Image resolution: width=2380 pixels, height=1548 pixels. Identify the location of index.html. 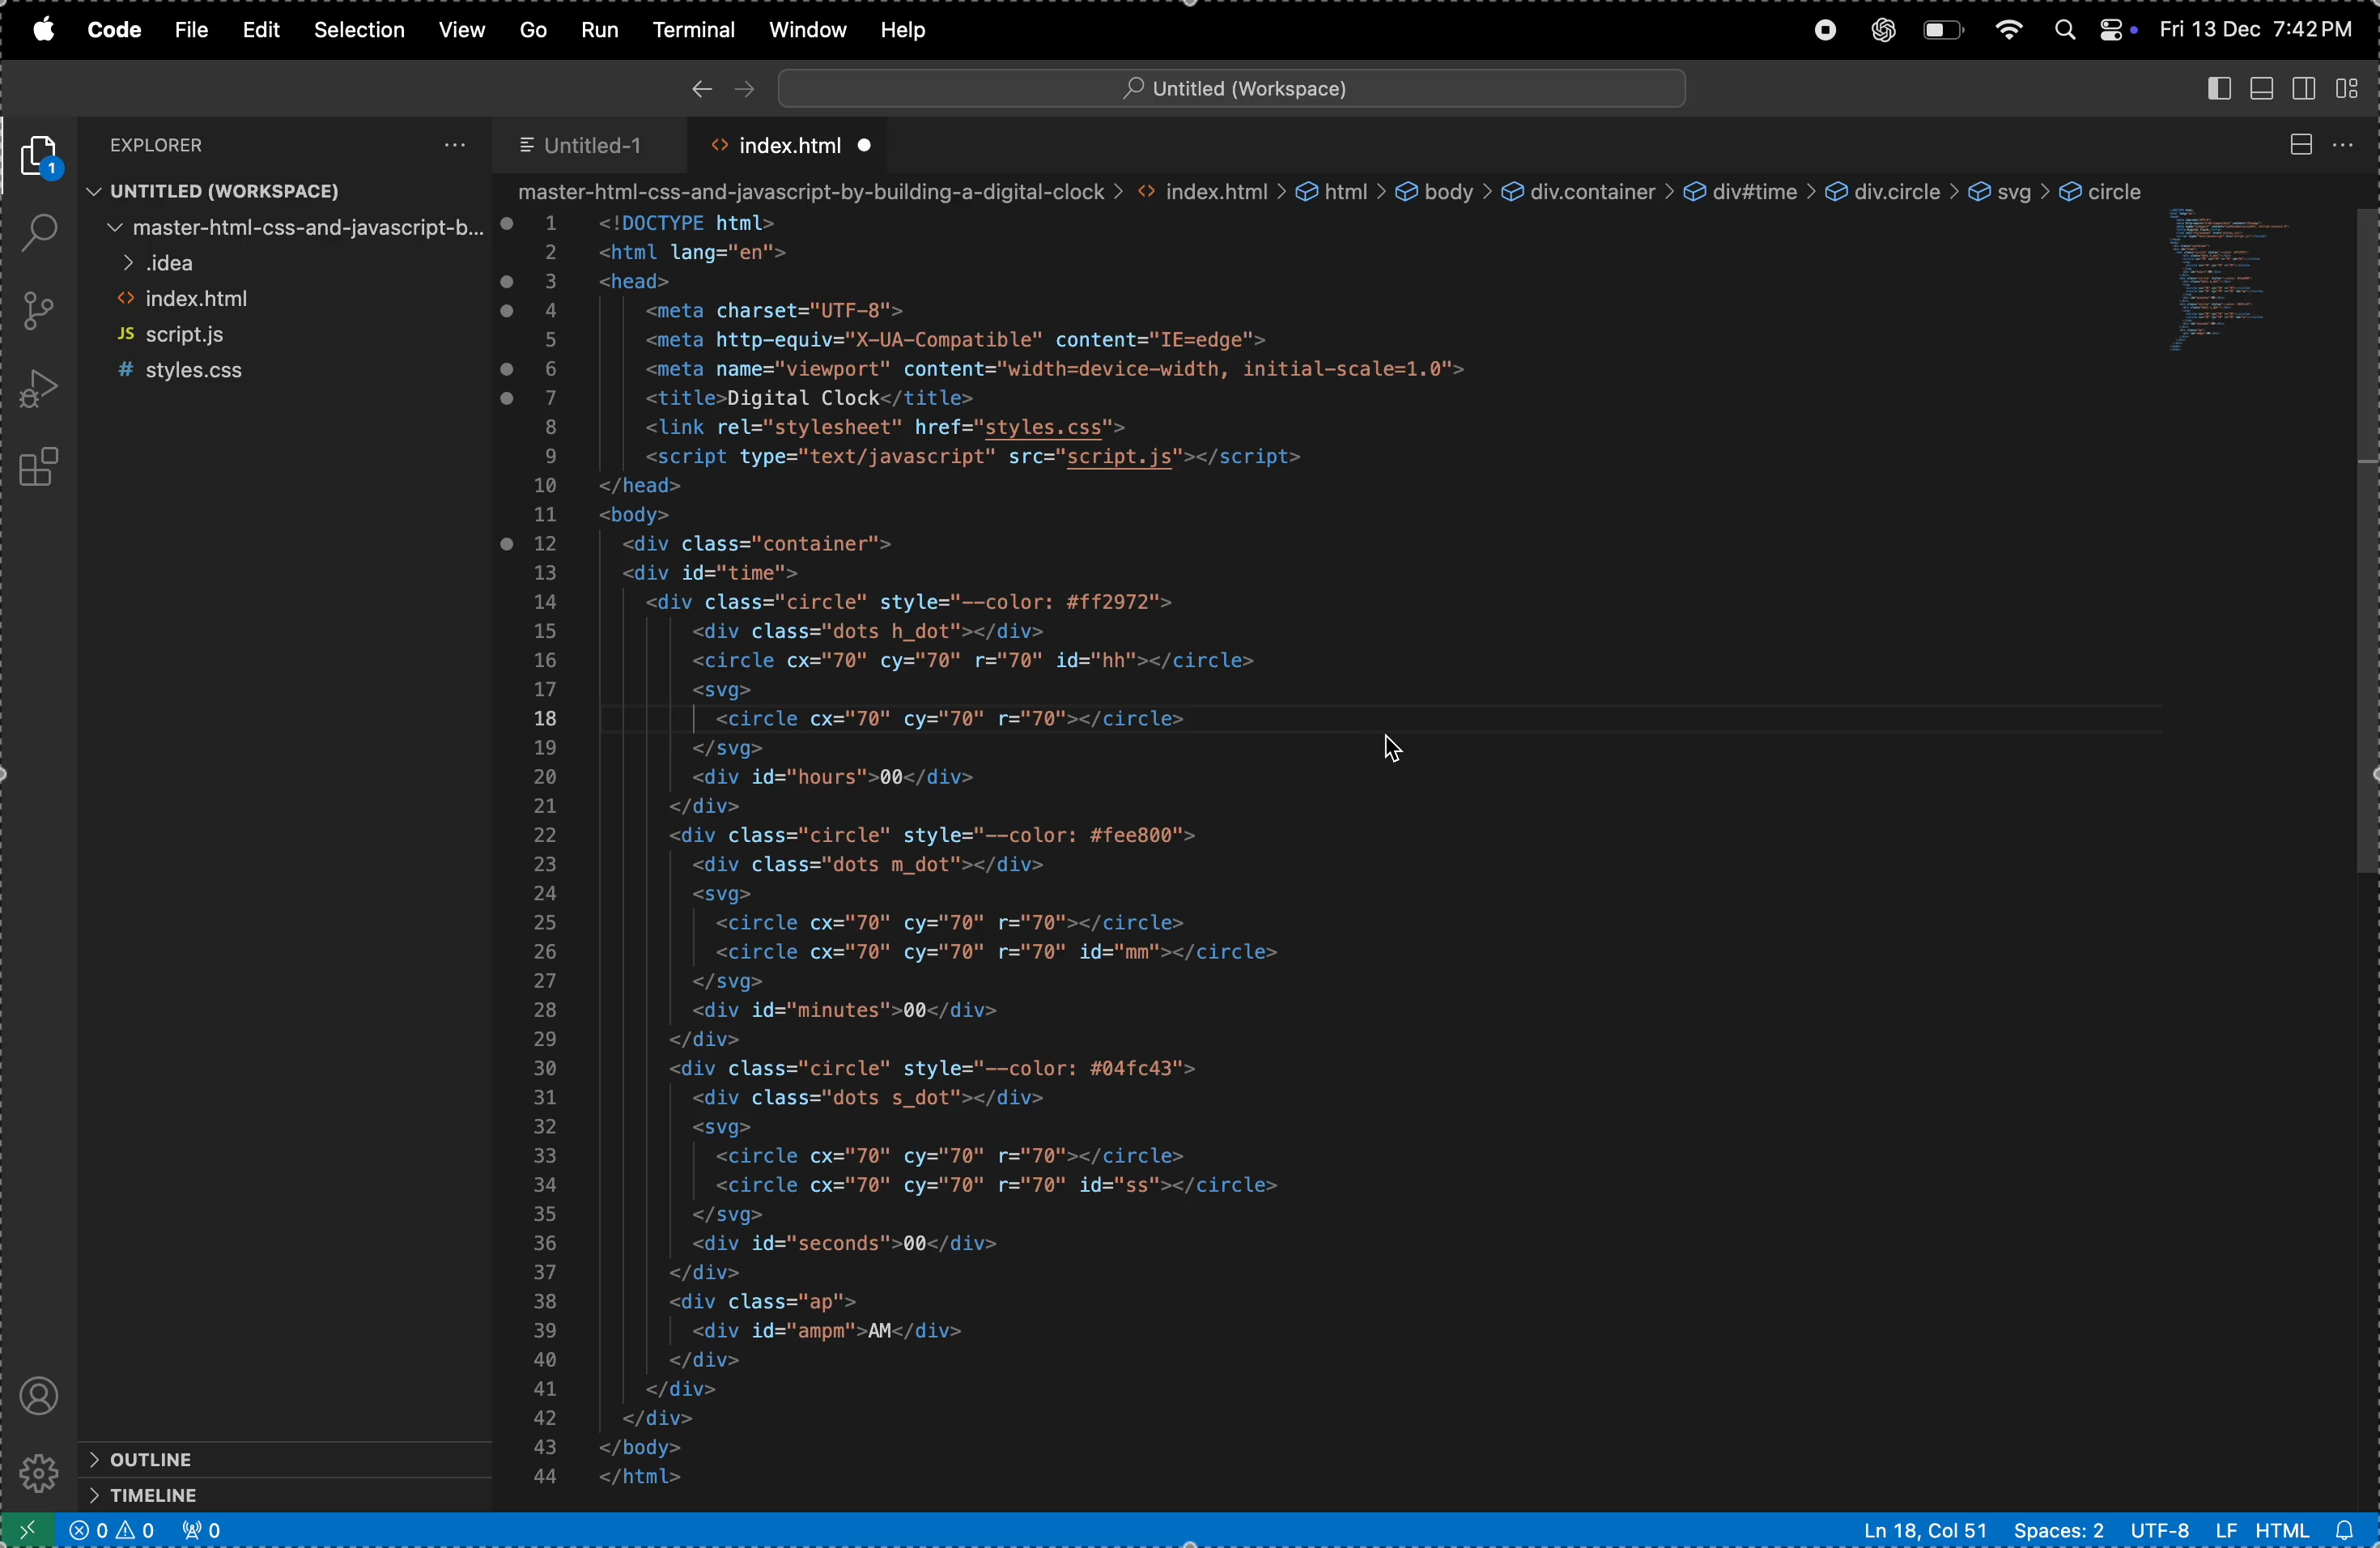
(285, 303).